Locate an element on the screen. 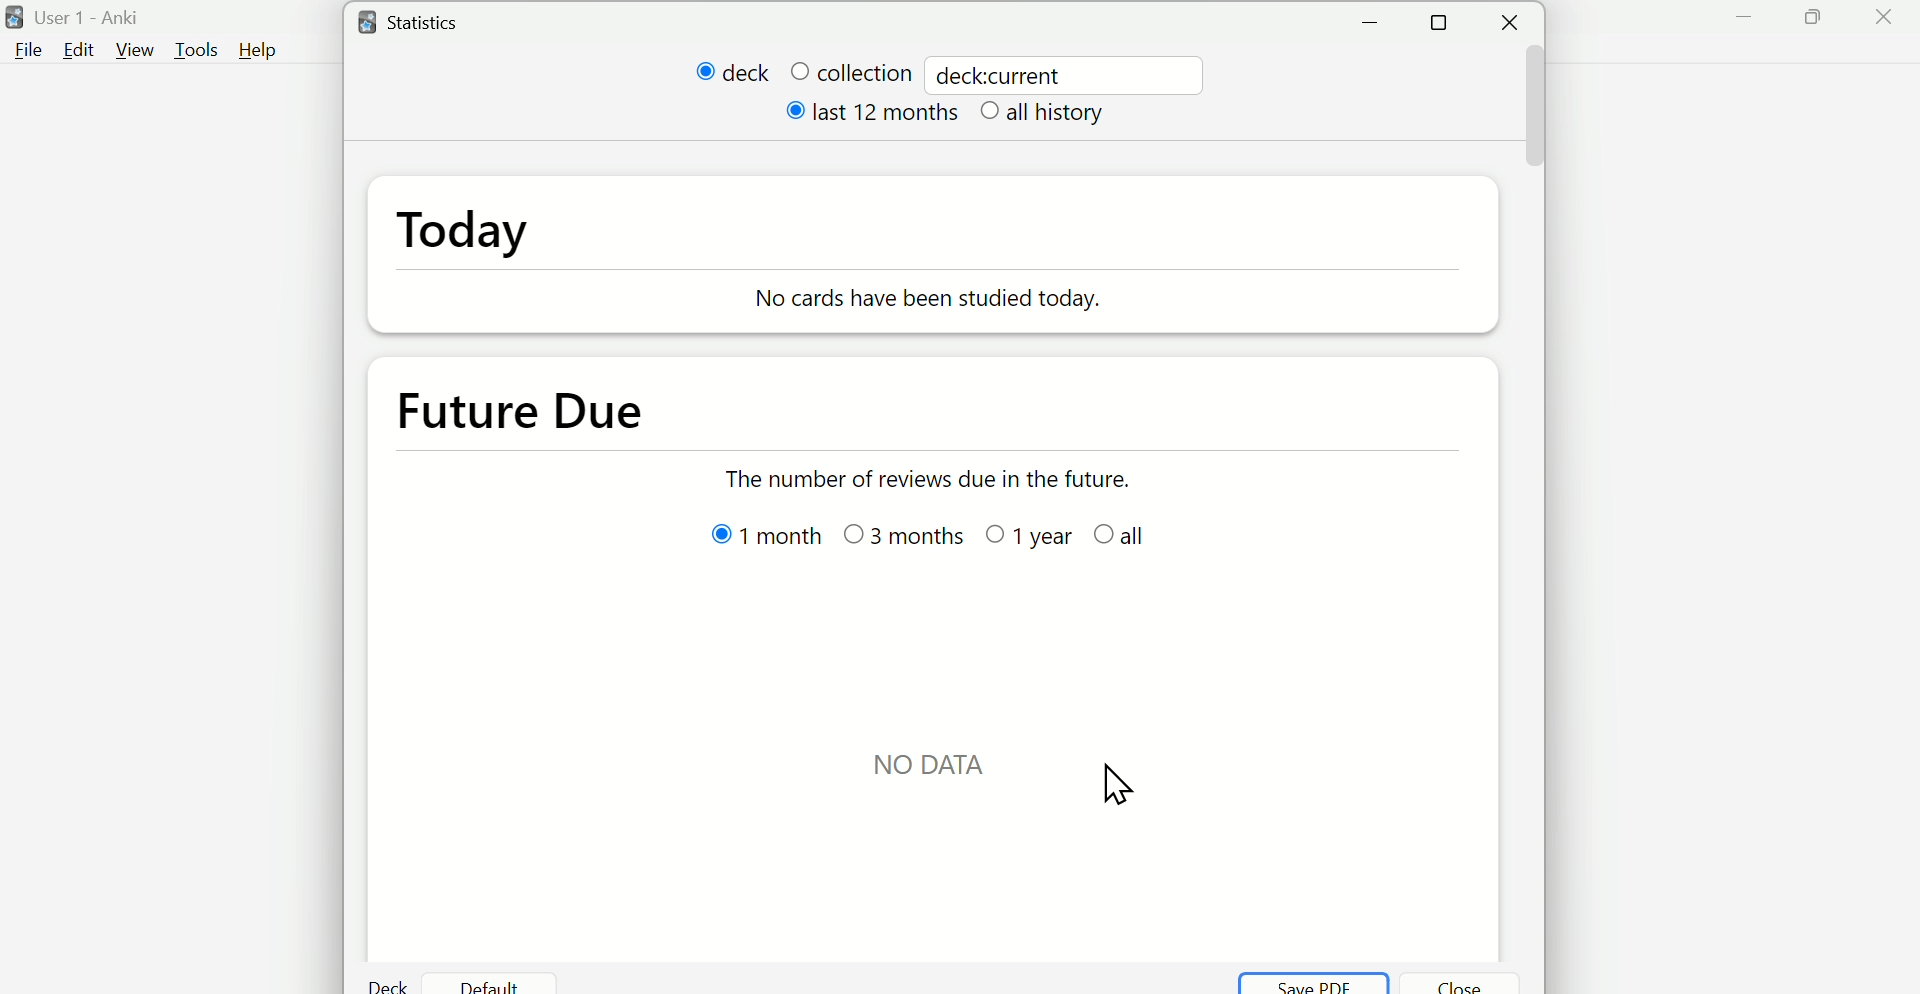  deck is located at coordinates (733, 67).